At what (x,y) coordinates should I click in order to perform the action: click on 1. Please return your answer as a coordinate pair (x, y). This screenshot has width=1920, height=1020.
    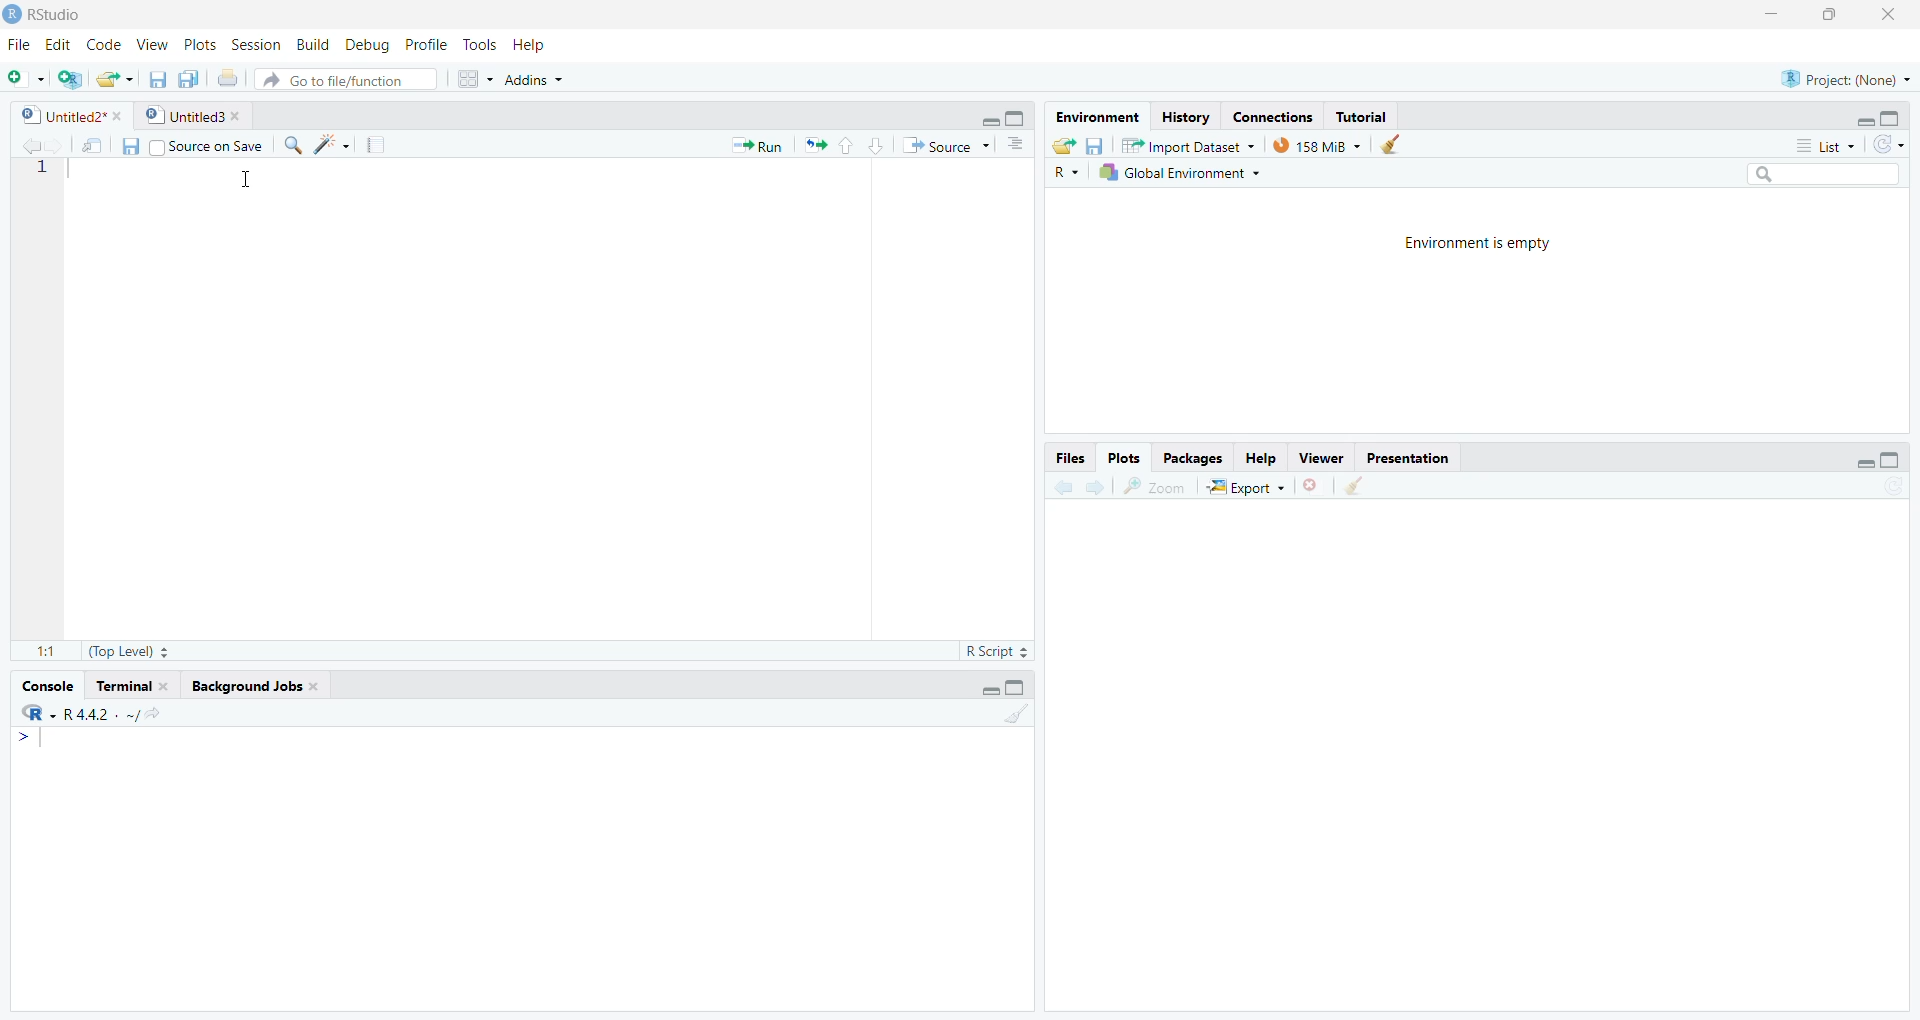
    Looking at the image, I should click on (1000, 712).